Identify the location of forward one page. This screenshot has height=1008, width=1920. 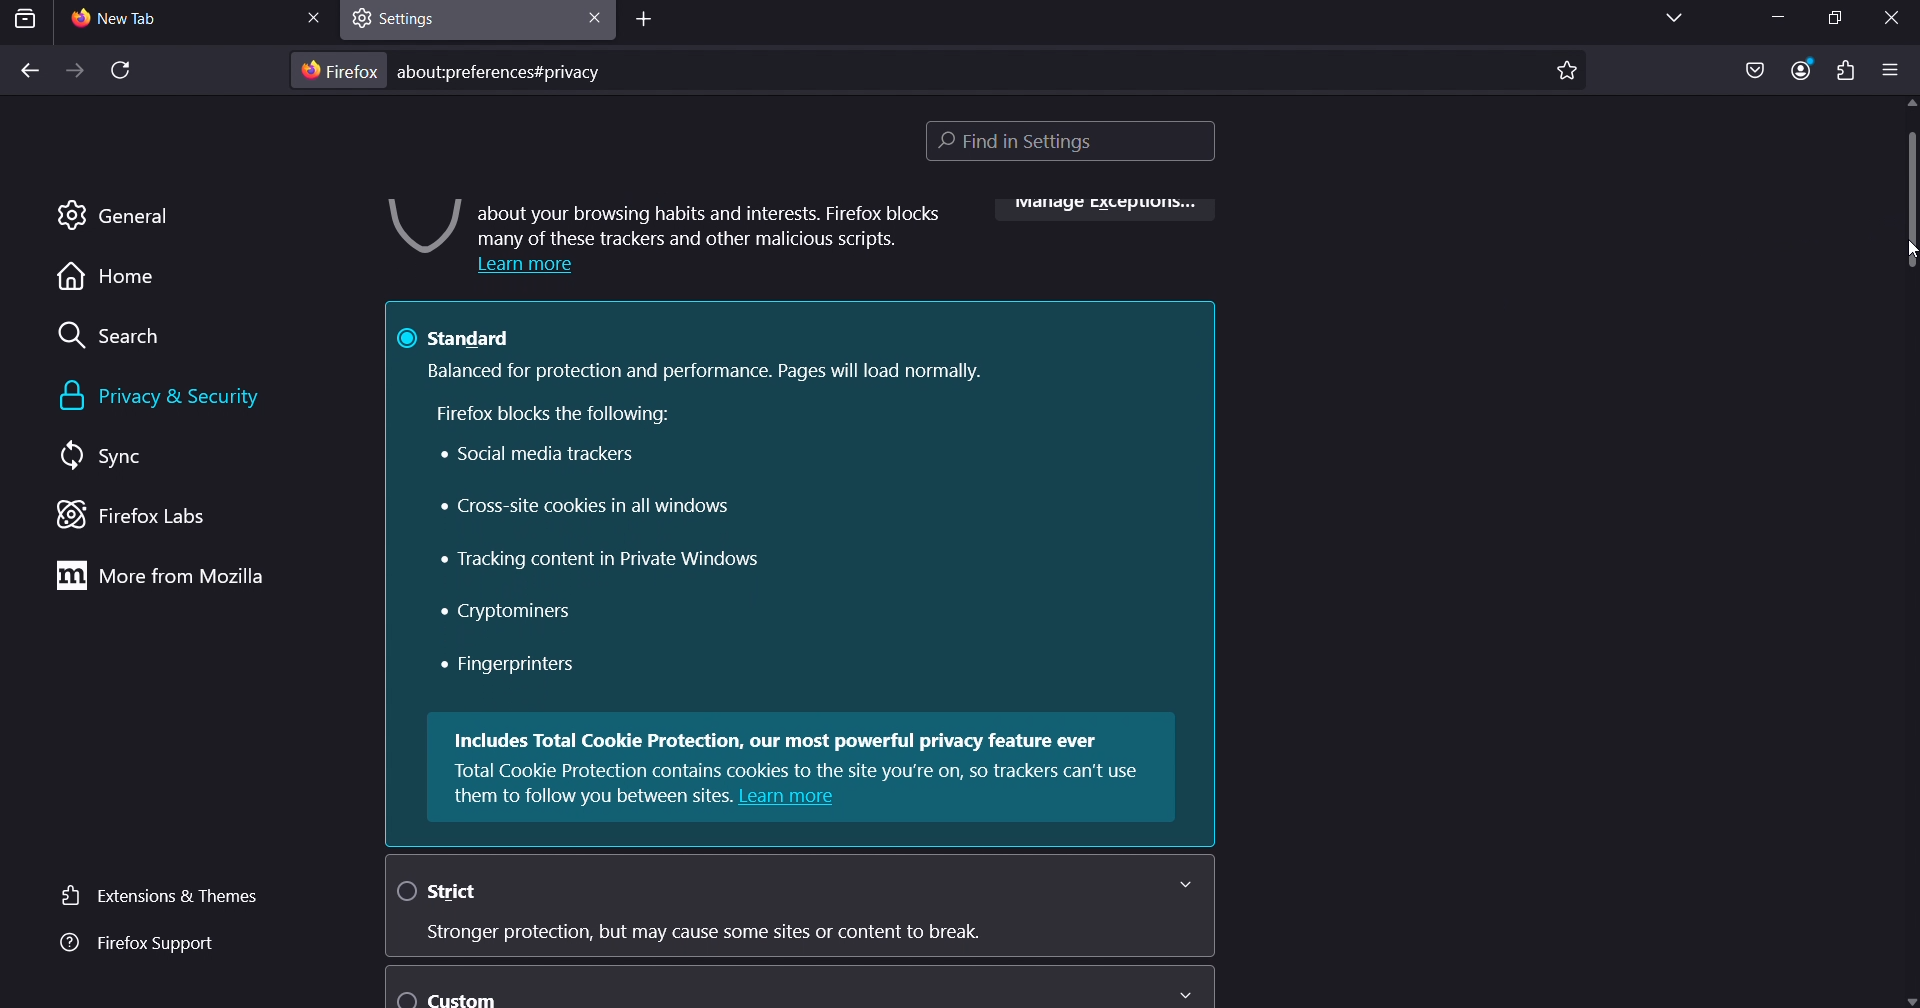
(73, 72).